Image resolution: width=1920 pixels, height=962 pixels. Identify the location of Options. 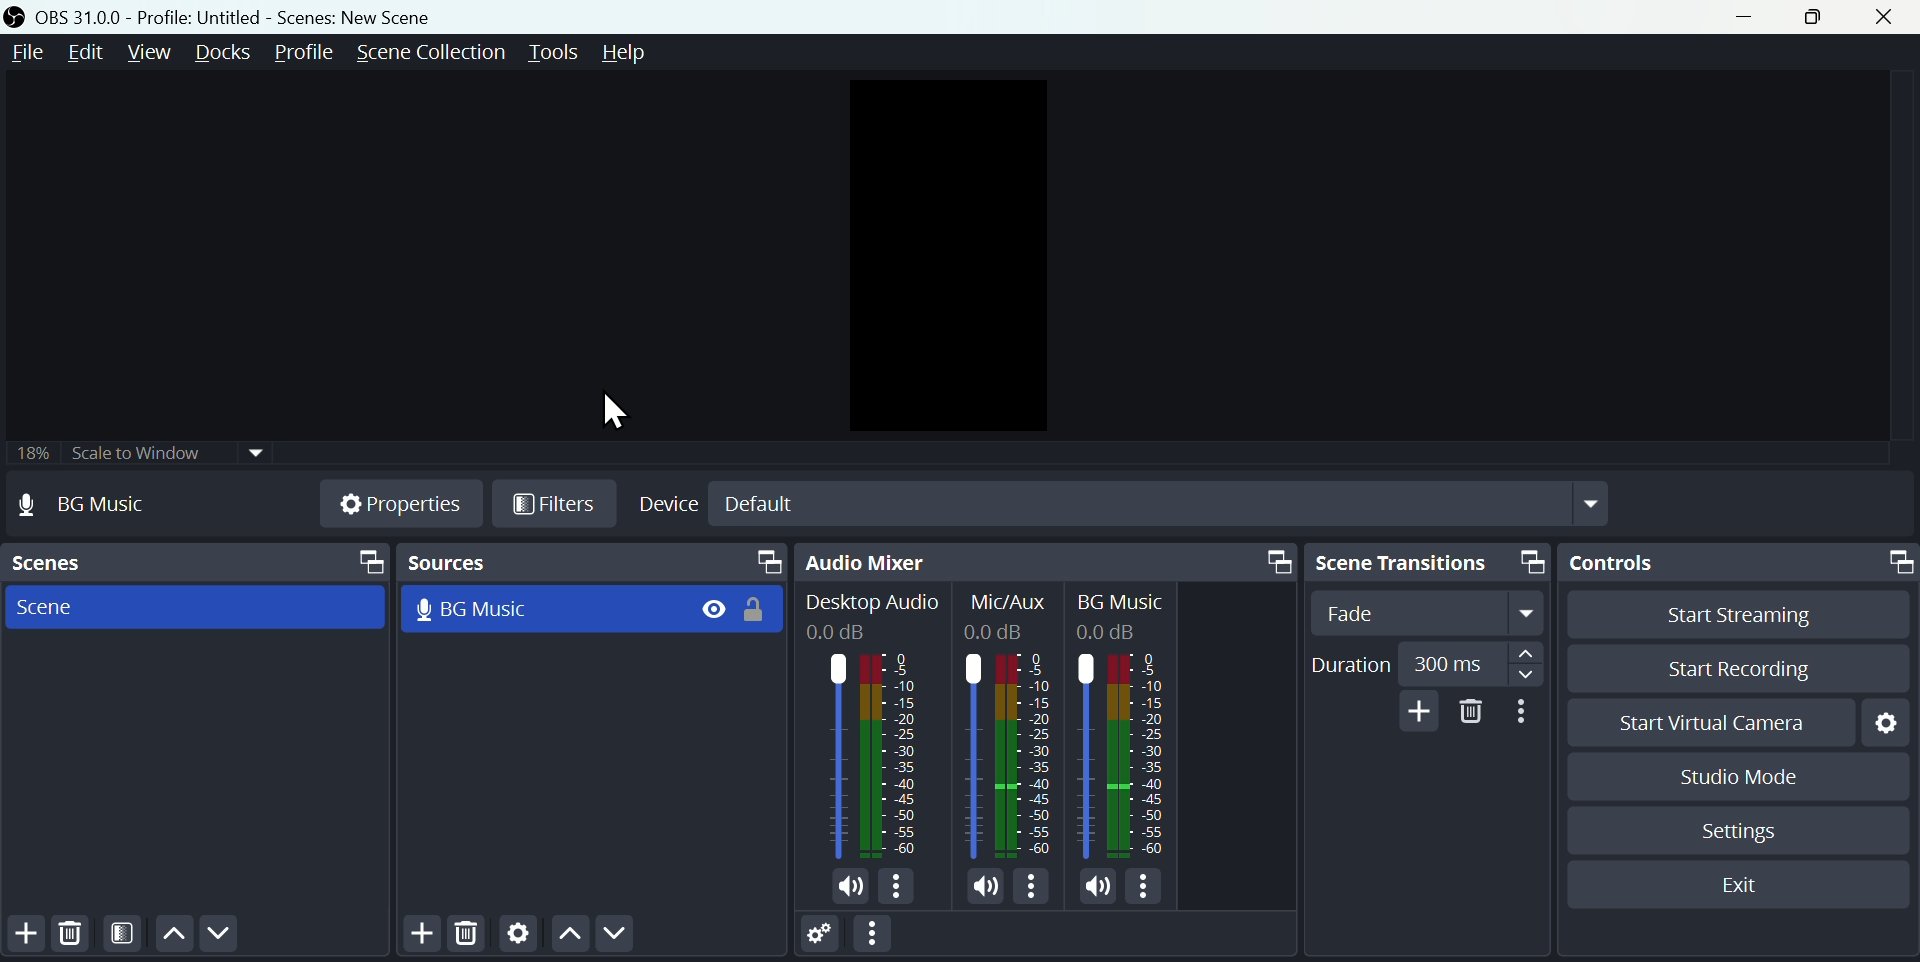
(898, 889).